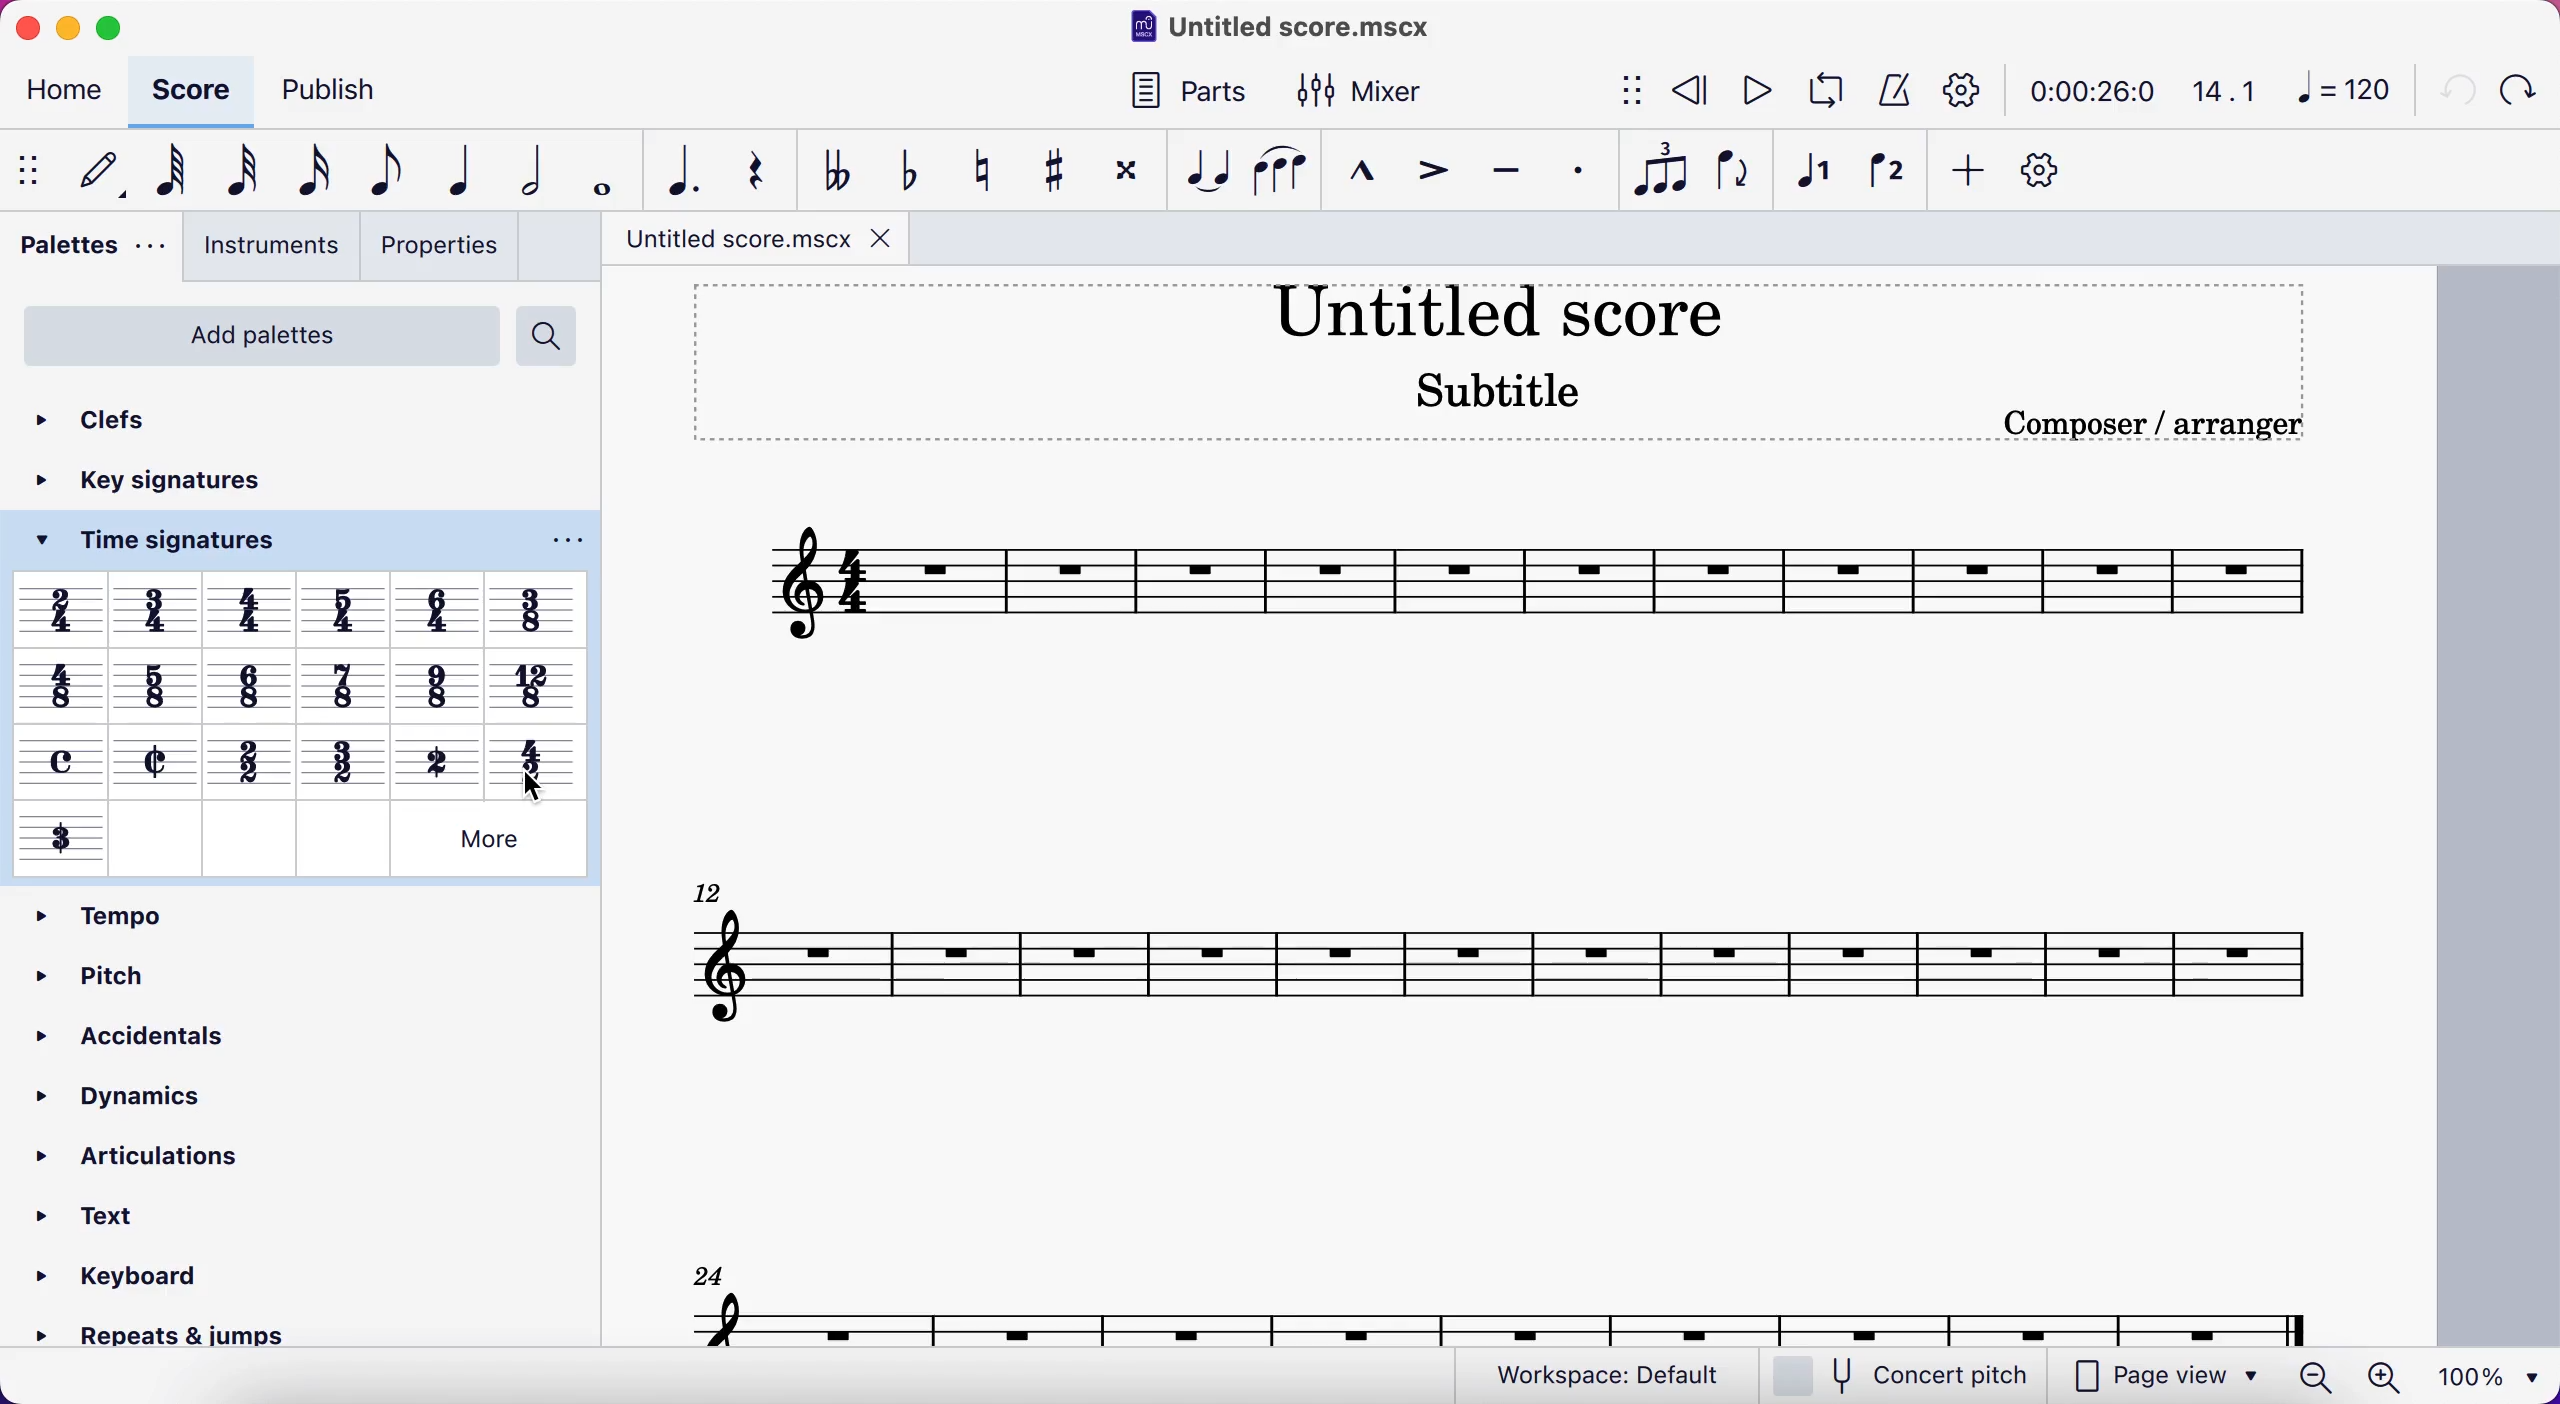 Image resolution: width=2560 pixels, height=1404 pixels. Describe the element at coordinates (535, 758) in the screenshot. I see `` at that location.